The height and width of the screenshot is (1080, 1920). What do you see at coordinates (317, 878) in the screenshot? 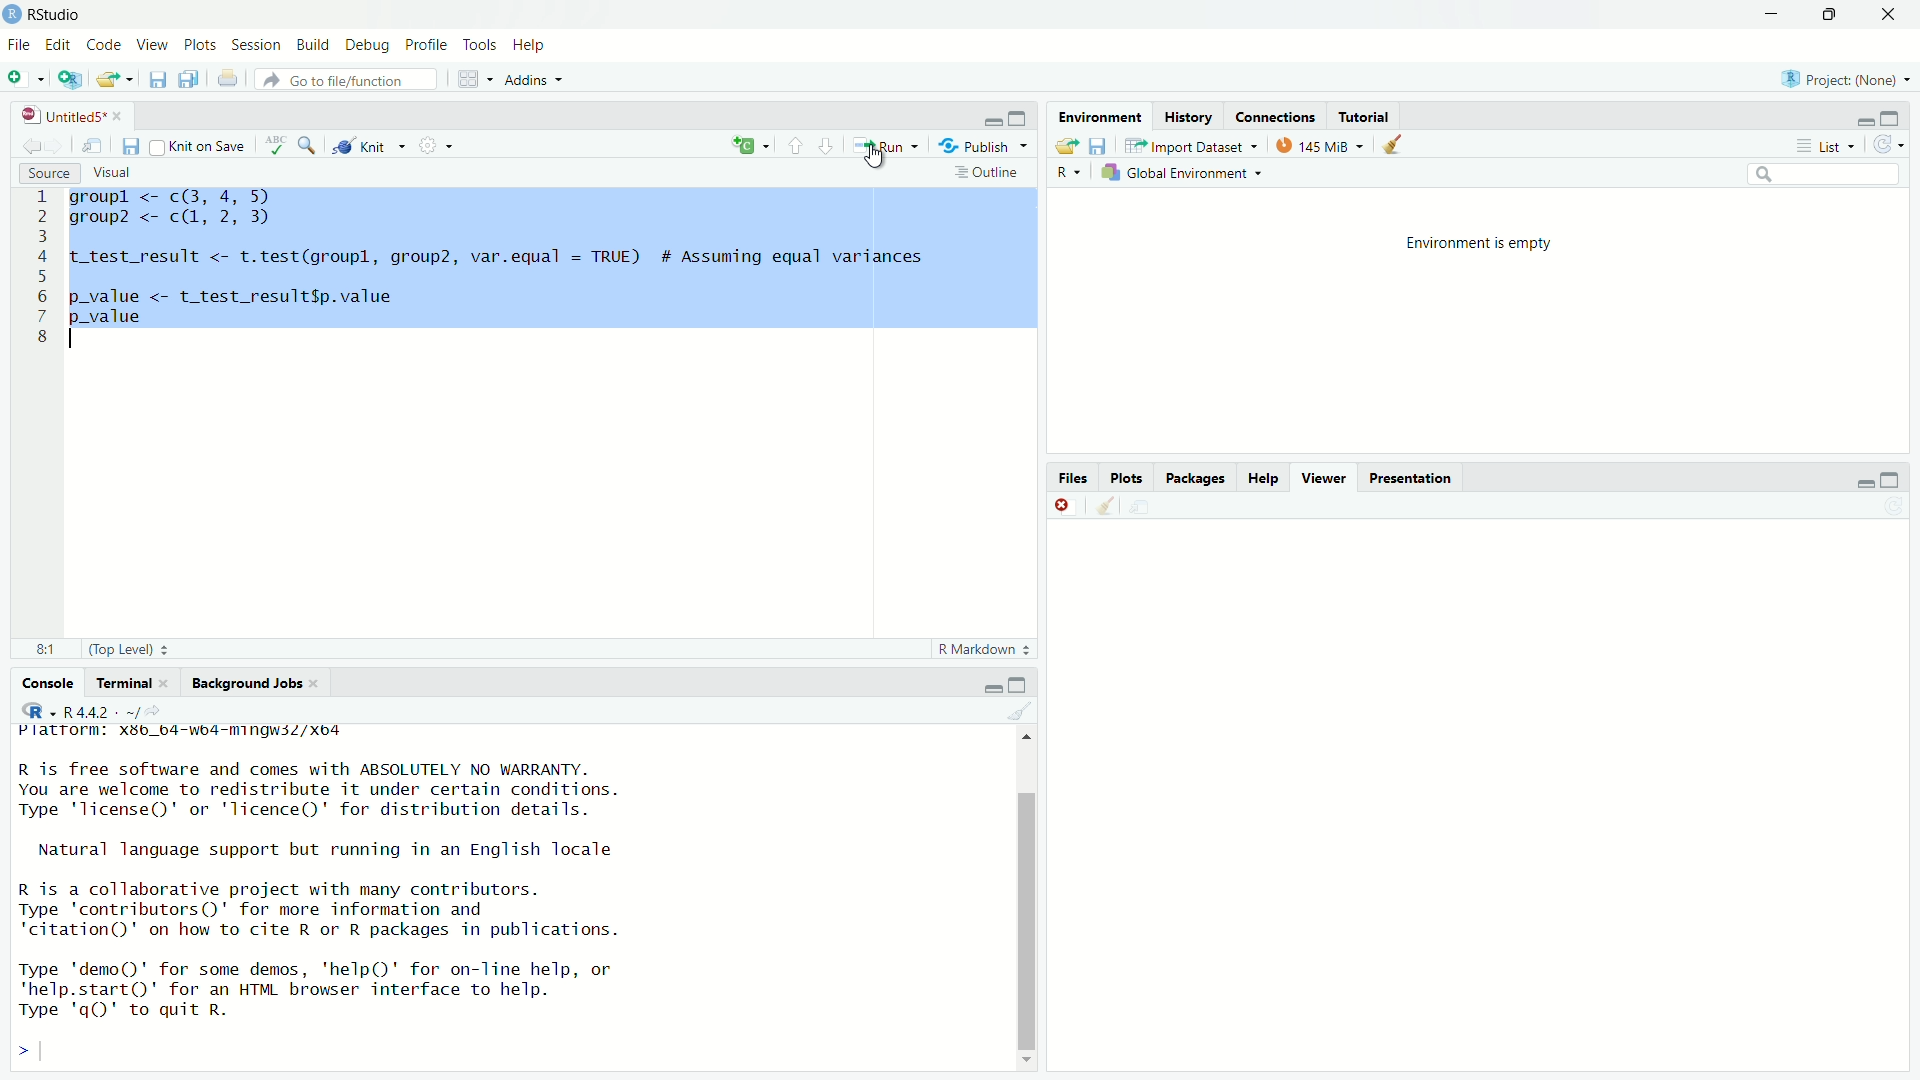
I see `FIST. Sv wey Wimpey avs

R is free software and comes with ABSOLUTELY NO WARRANTY.

You are welcome to redistribute it under certain conditions.

Type 'license()' or 'licence()' for distribution details.
Natural language support but running in an English locale

R is a collaborative project with many contributors.

Type 'contributors()' for more information and

'citation()' on how to cite R or R packages in publications.

Type 'demo()' for some demos, 'help()' for on-Tine help, or

"help.start()' for an HTML browser interface to help.

Type 'qQ)' to quit R.` at bounding box center [317, 878].